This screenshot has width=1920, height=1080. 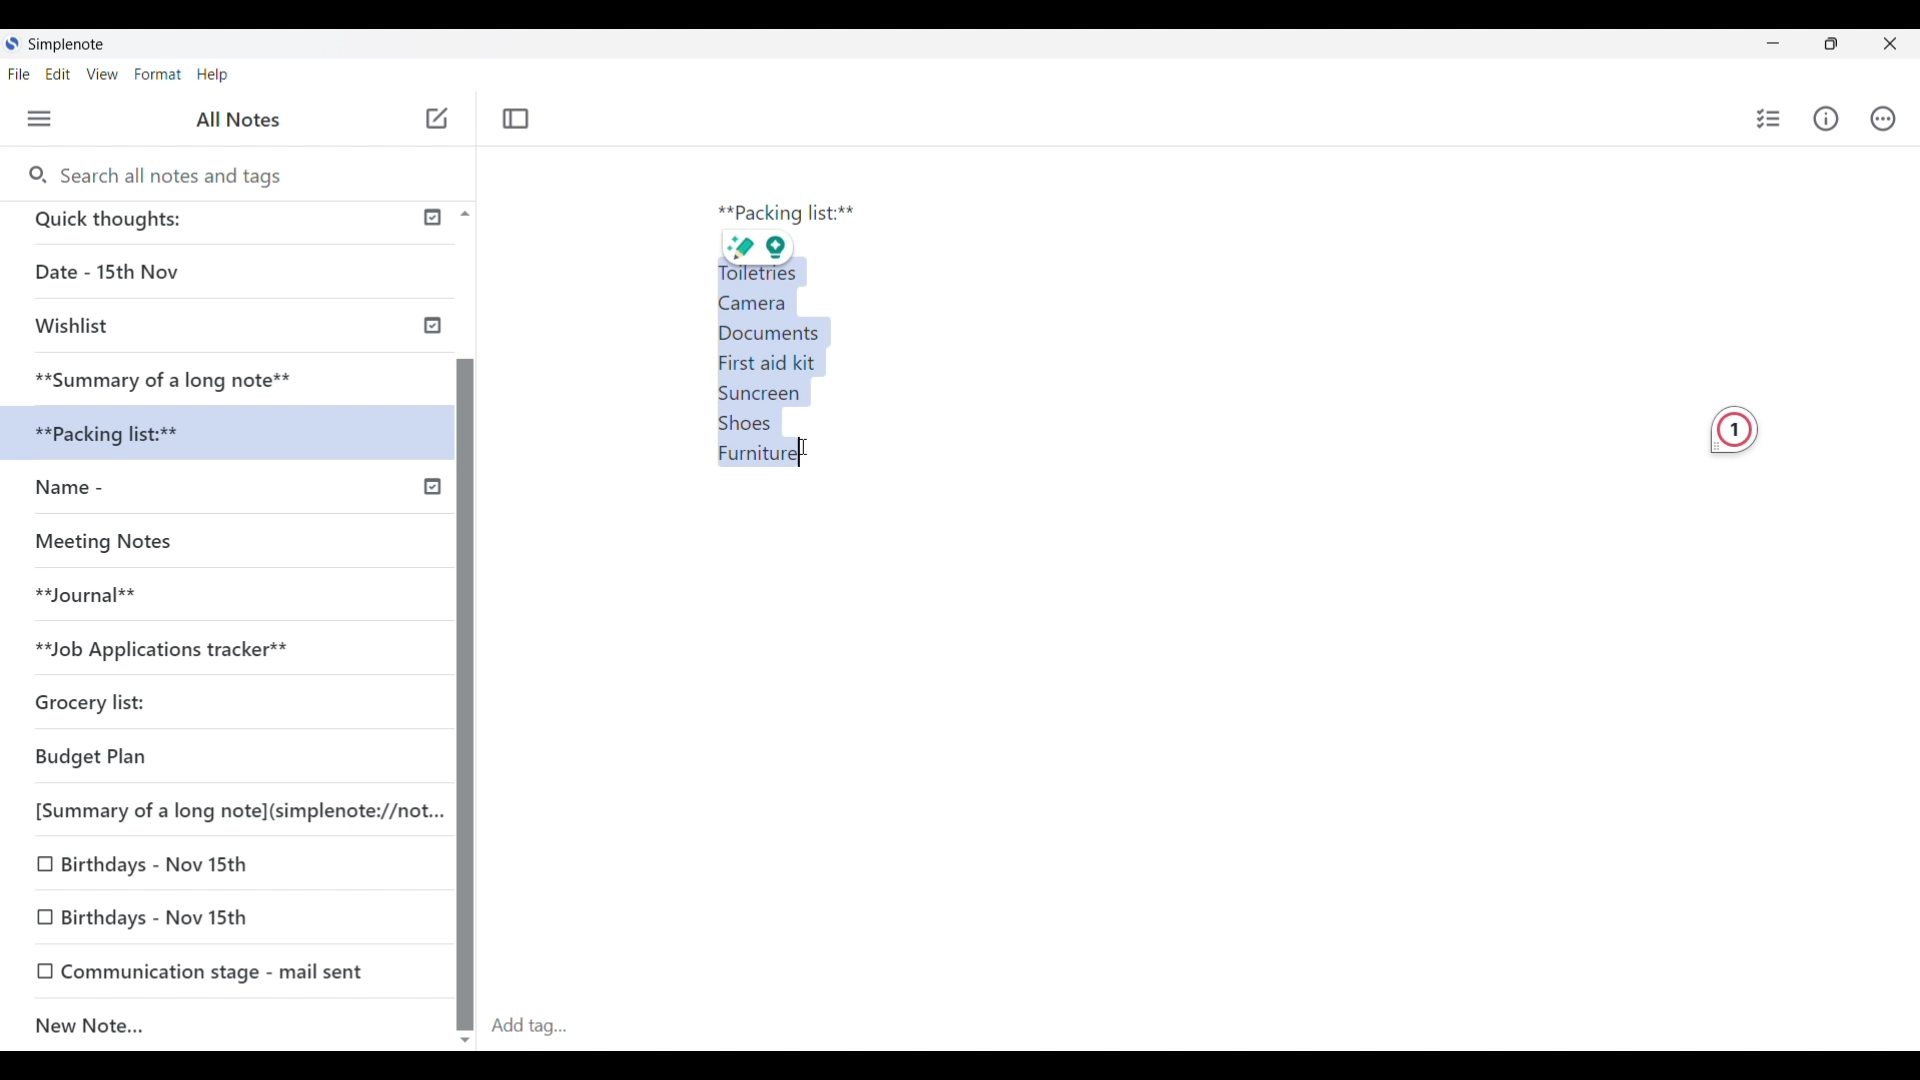 What do you see at coordinates (1826, 119) in the screenshot?
I see `Info` at bounding box center [1826, 119].